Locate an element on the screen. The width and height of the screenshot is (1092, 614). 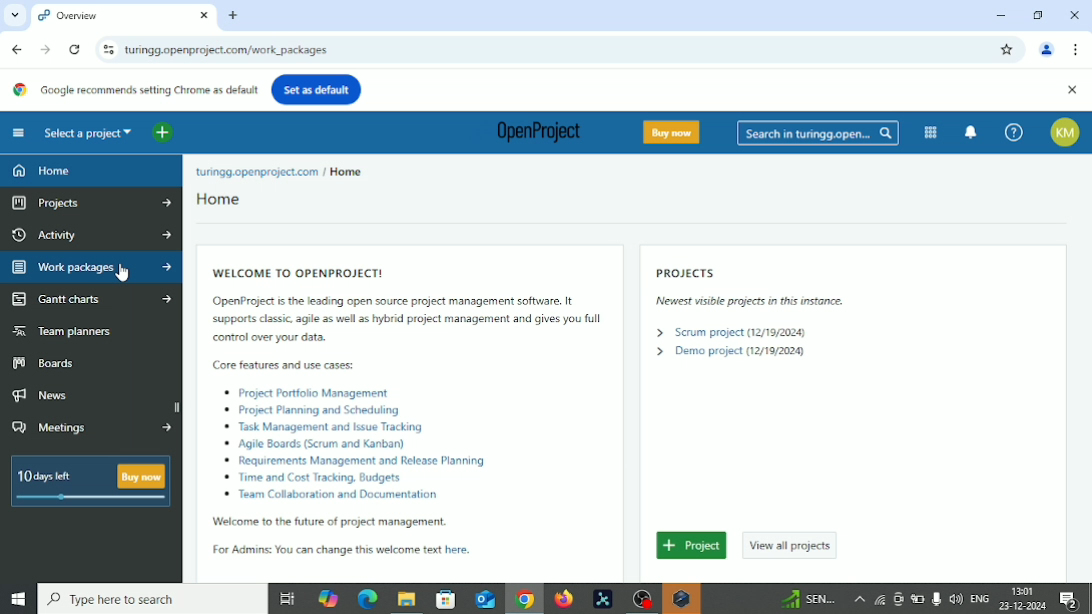
Microsoft store is located at coordinates (443, 598).